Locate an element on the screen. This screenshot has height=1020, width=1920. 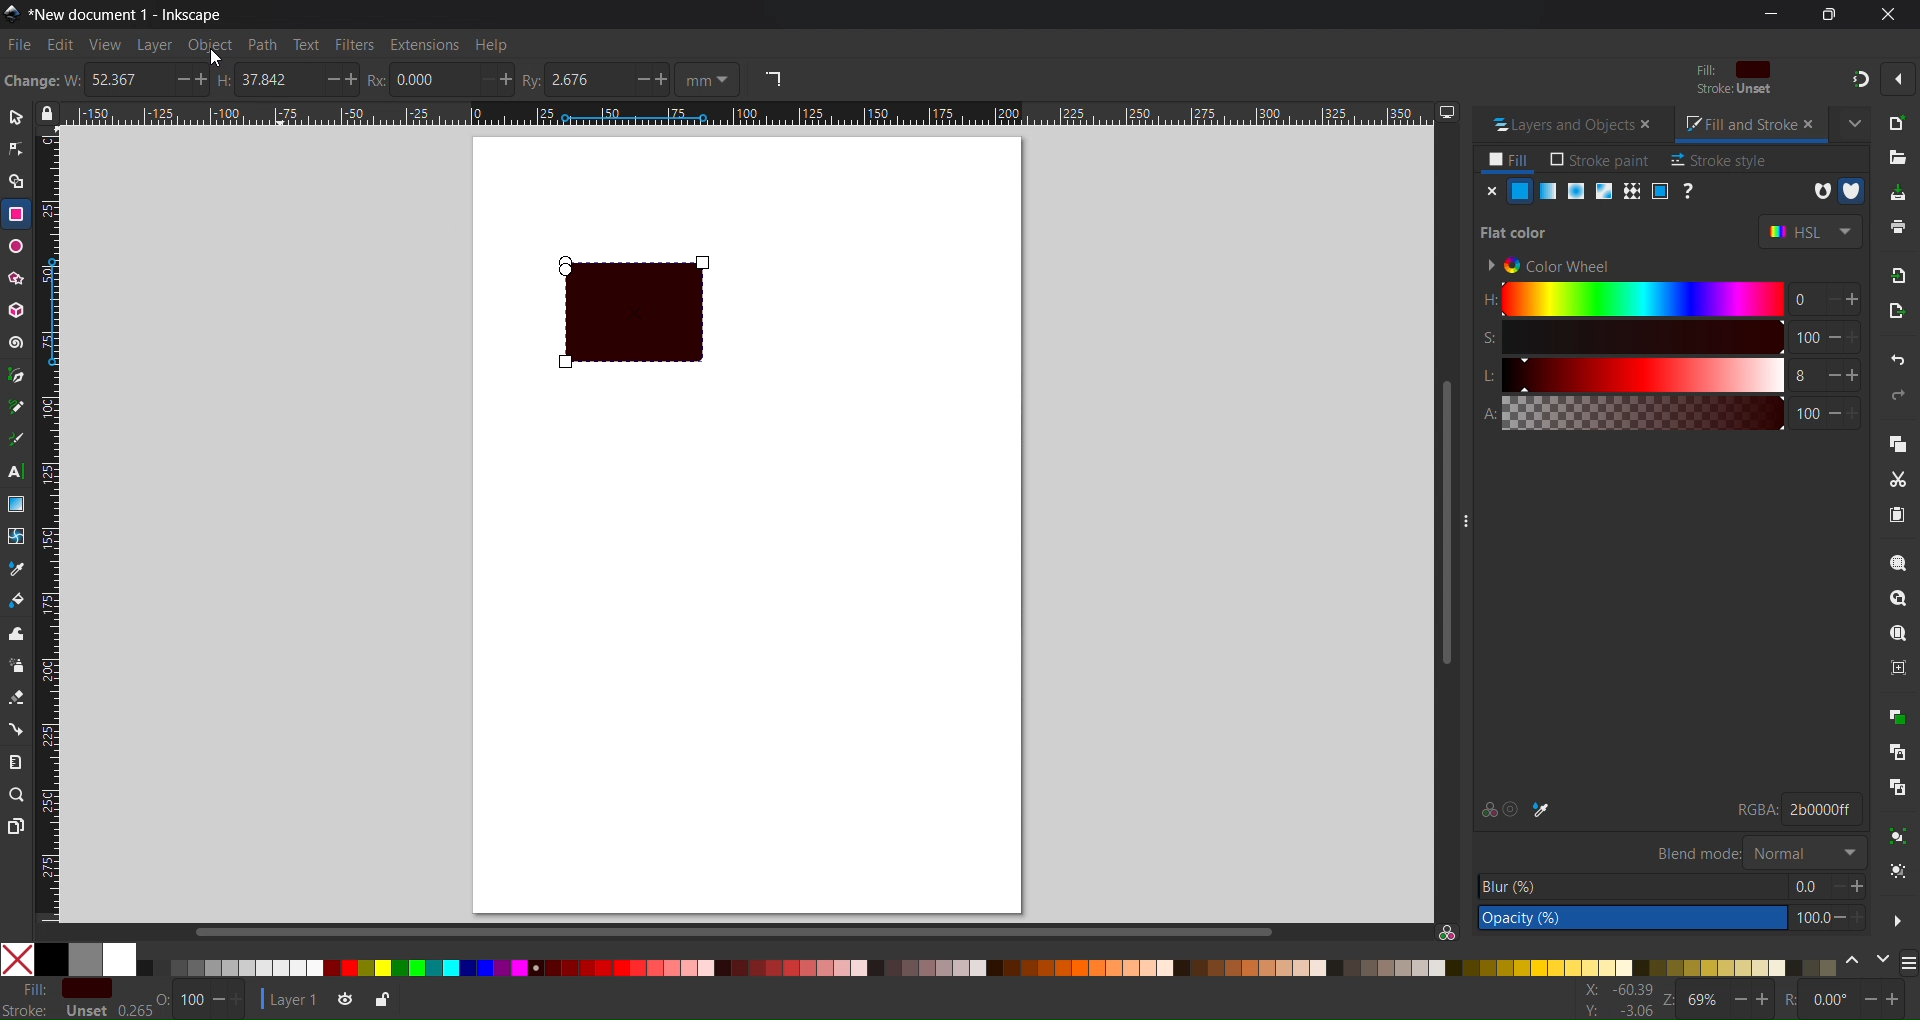
increase lightess is located at coordinates (1856, 374).